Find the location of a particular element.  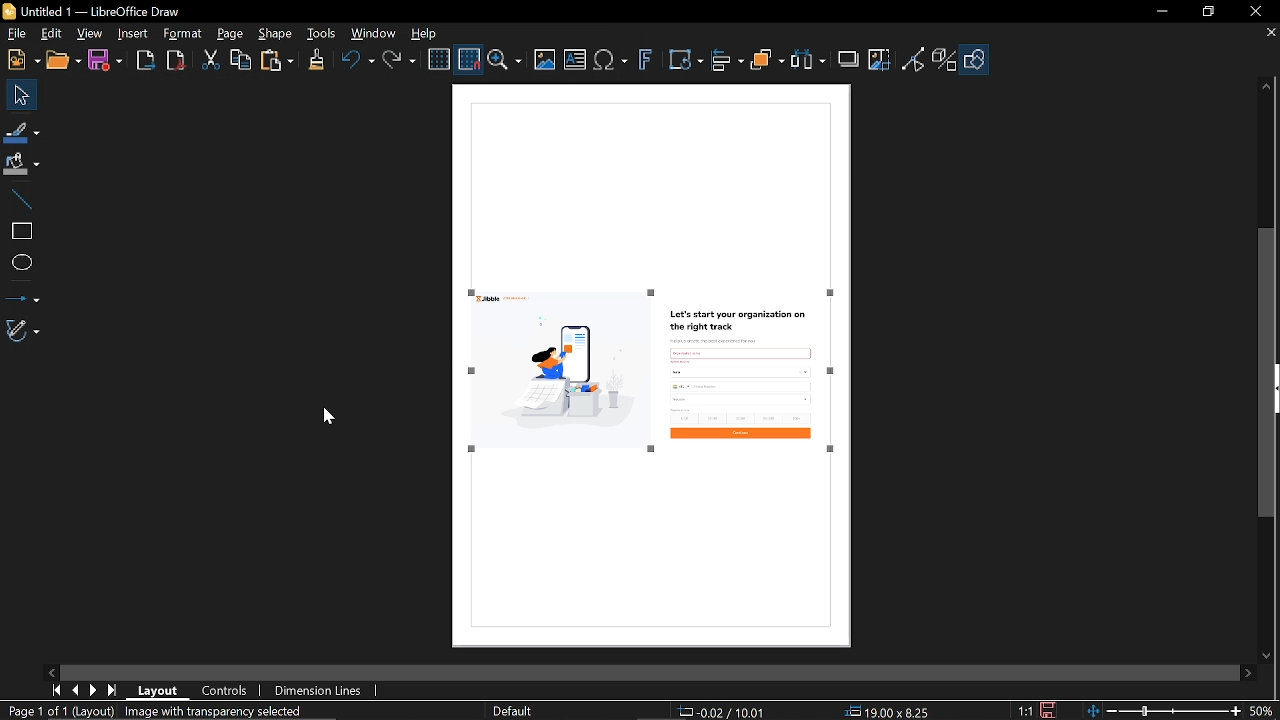

Undo is located at coordinates (359, 64).